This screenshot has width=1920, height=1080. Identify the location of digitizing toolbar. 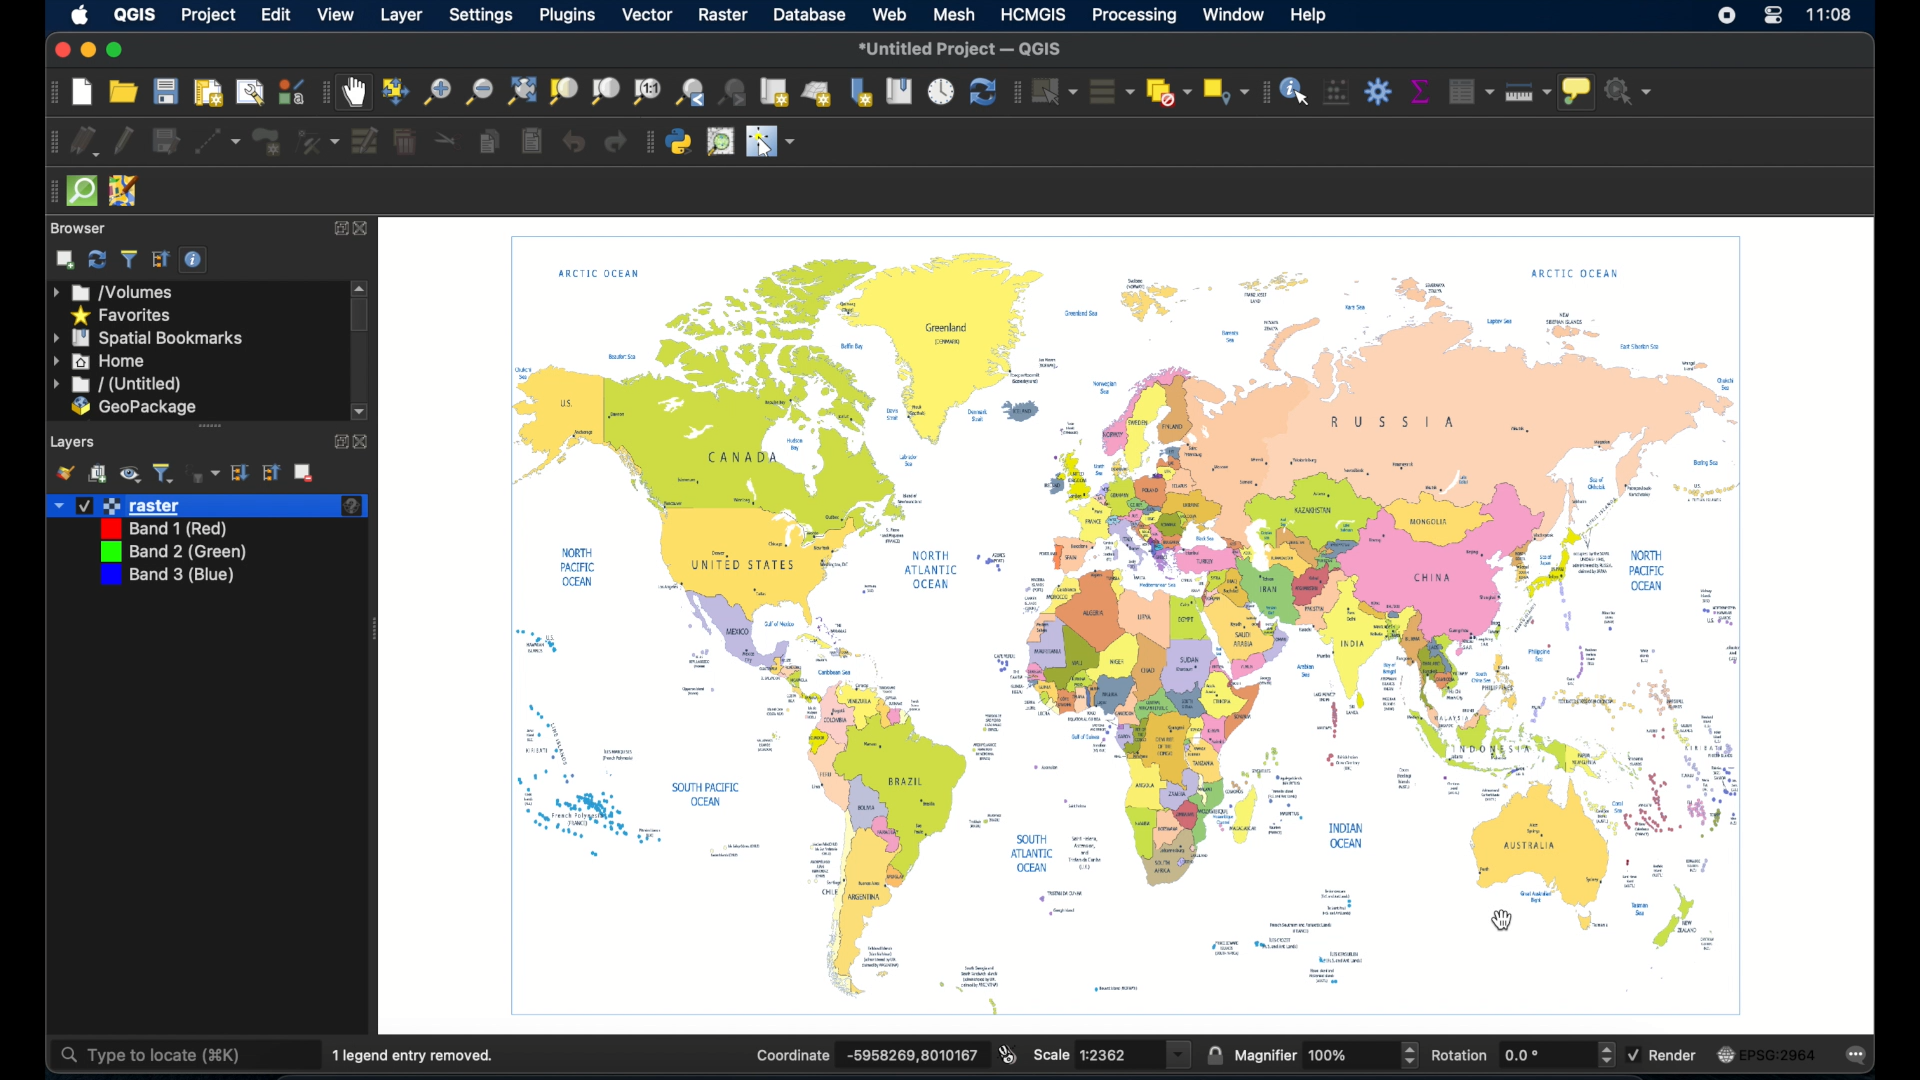
(47, 142).